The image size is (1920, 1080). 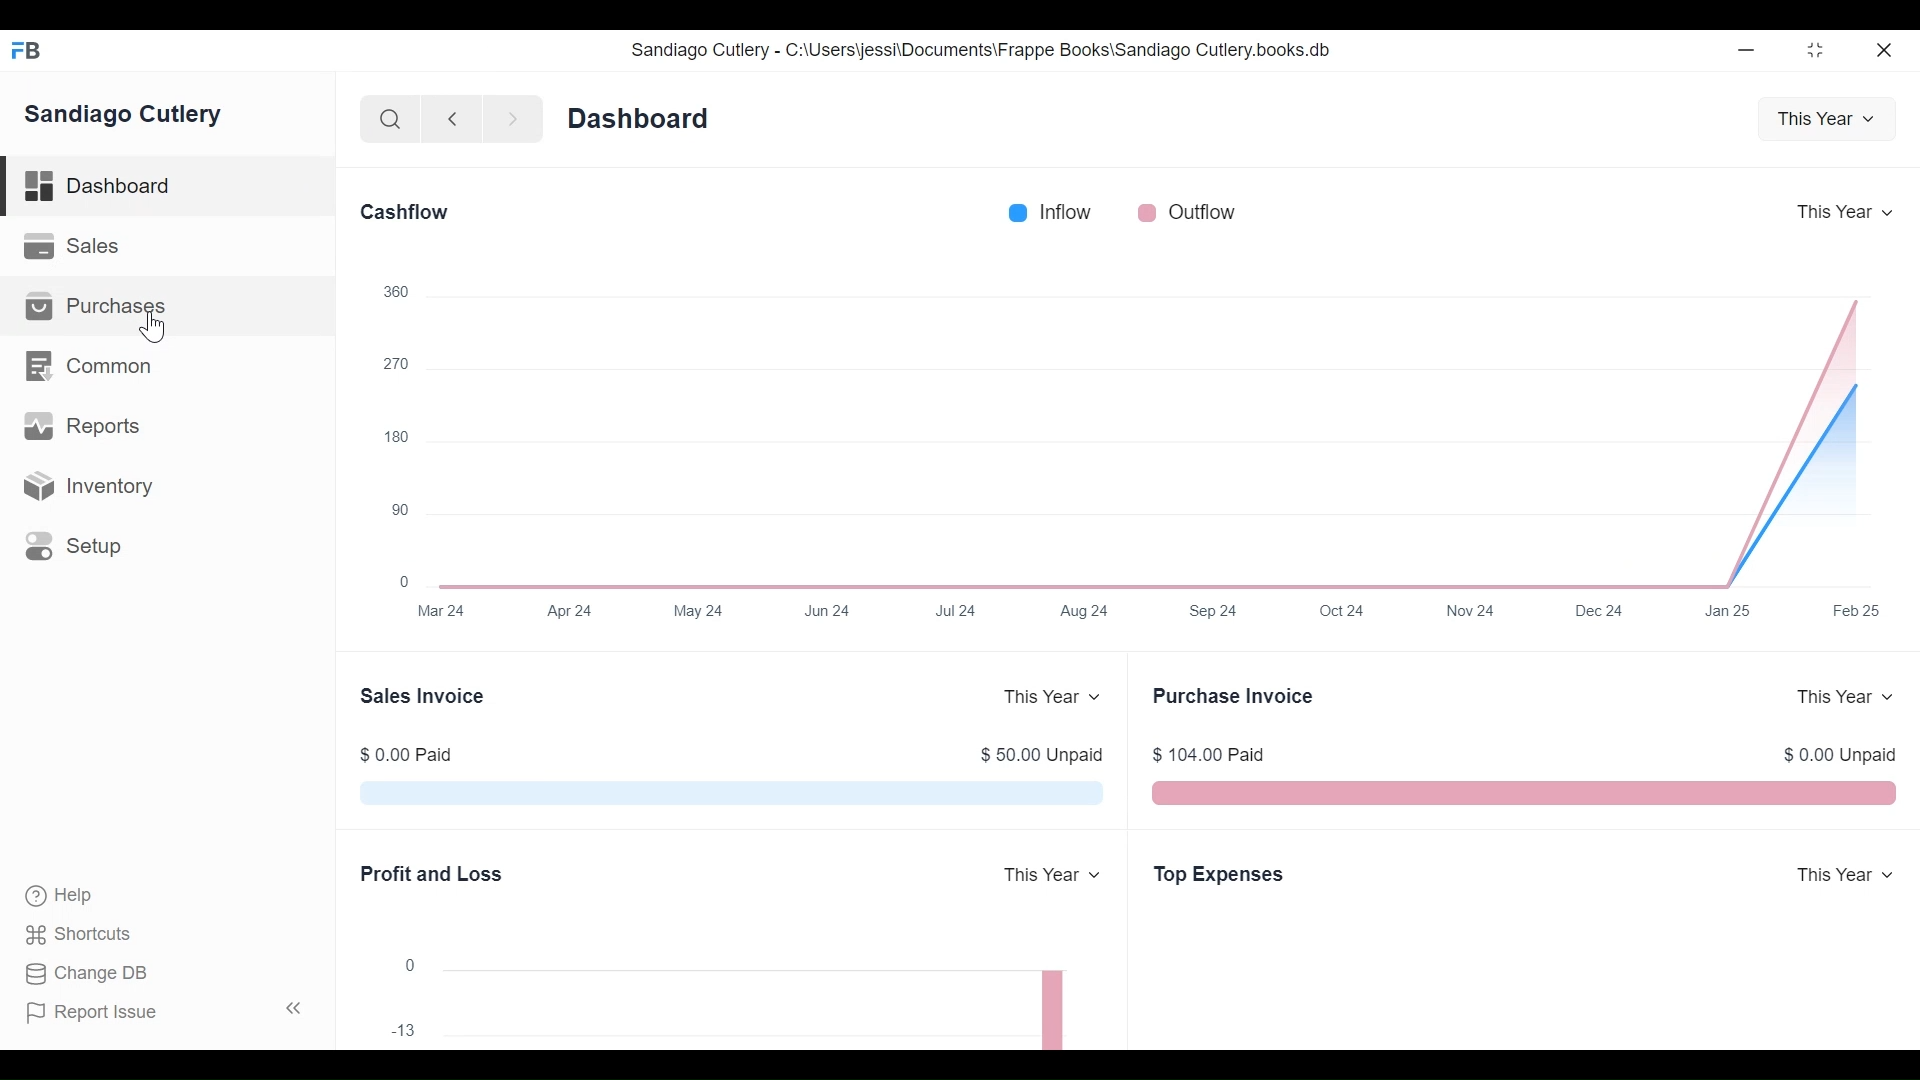 I want to click on Purchases, so click(x=99, y=305).